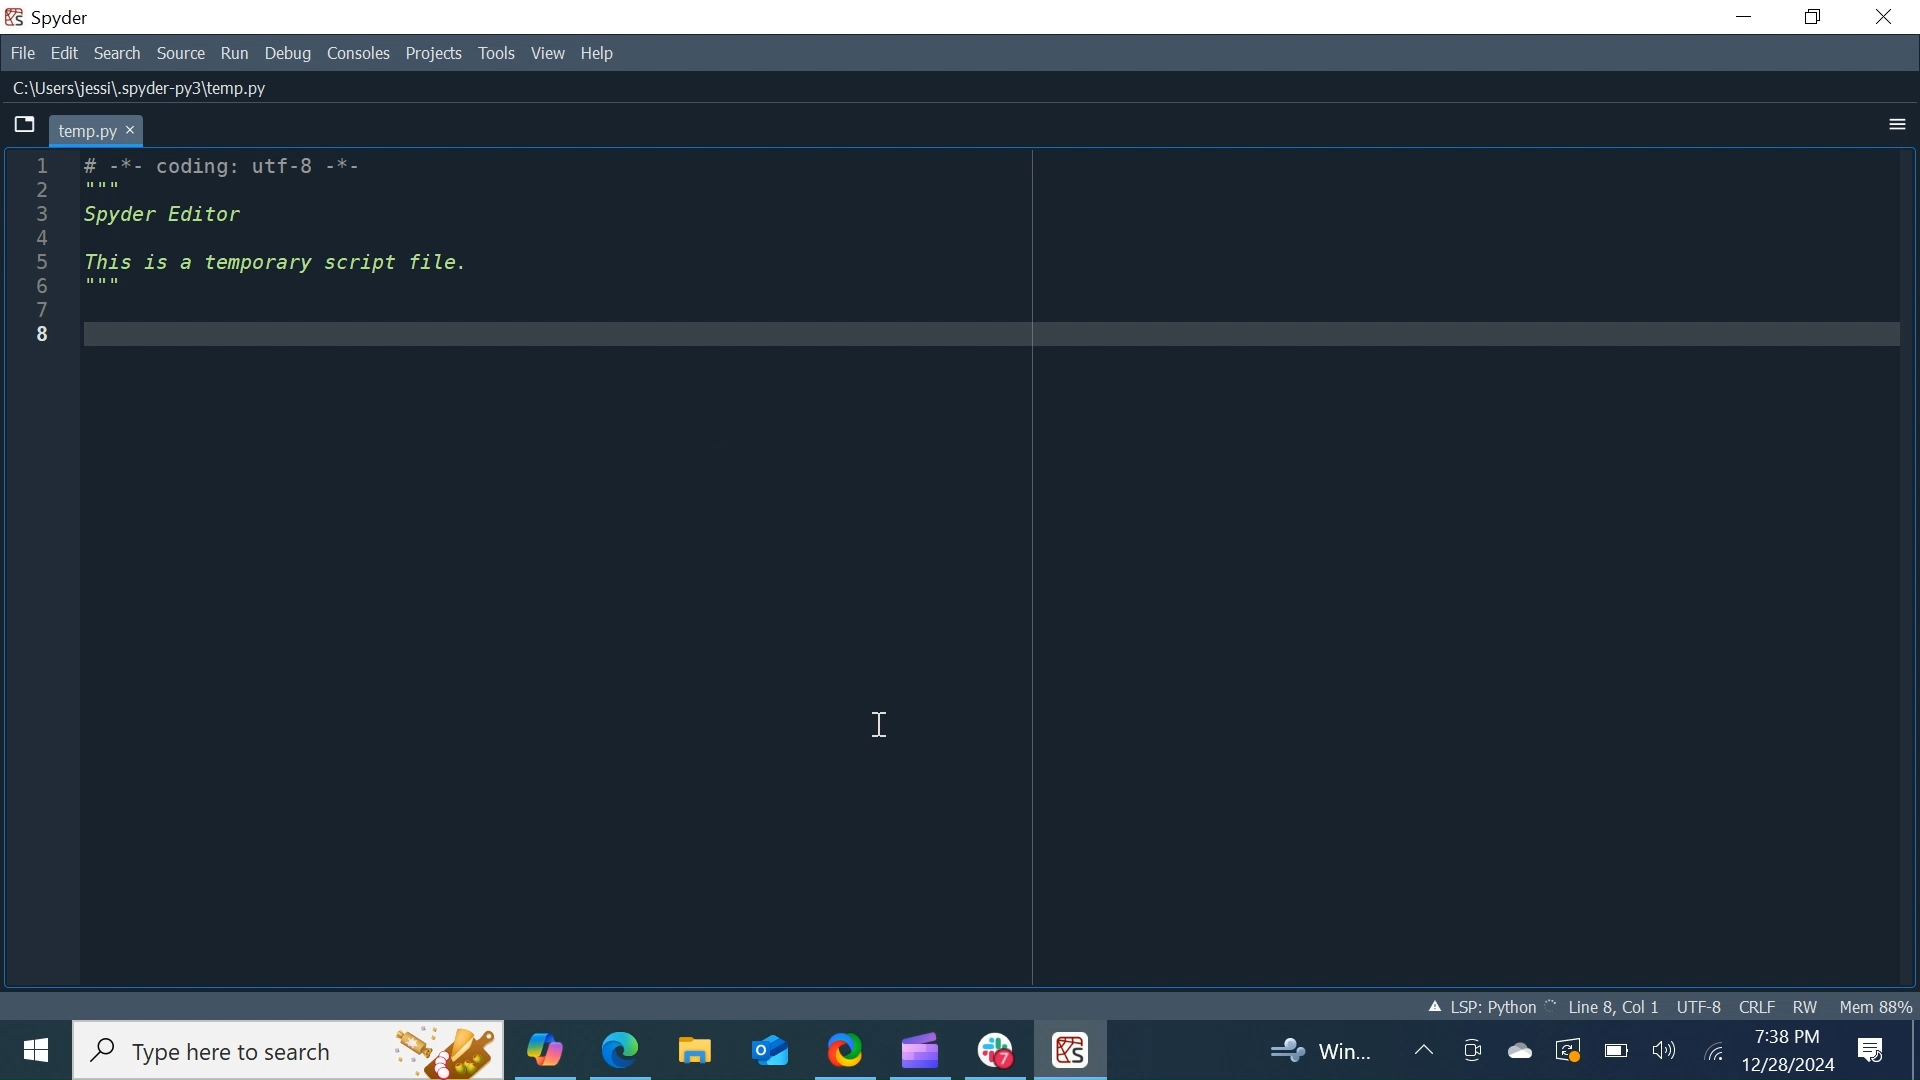 The width and height of the screenshot is (1920, 1080). Describe the element at coordinates (287, 55) in the screenshot. I see `Debug` at that location.